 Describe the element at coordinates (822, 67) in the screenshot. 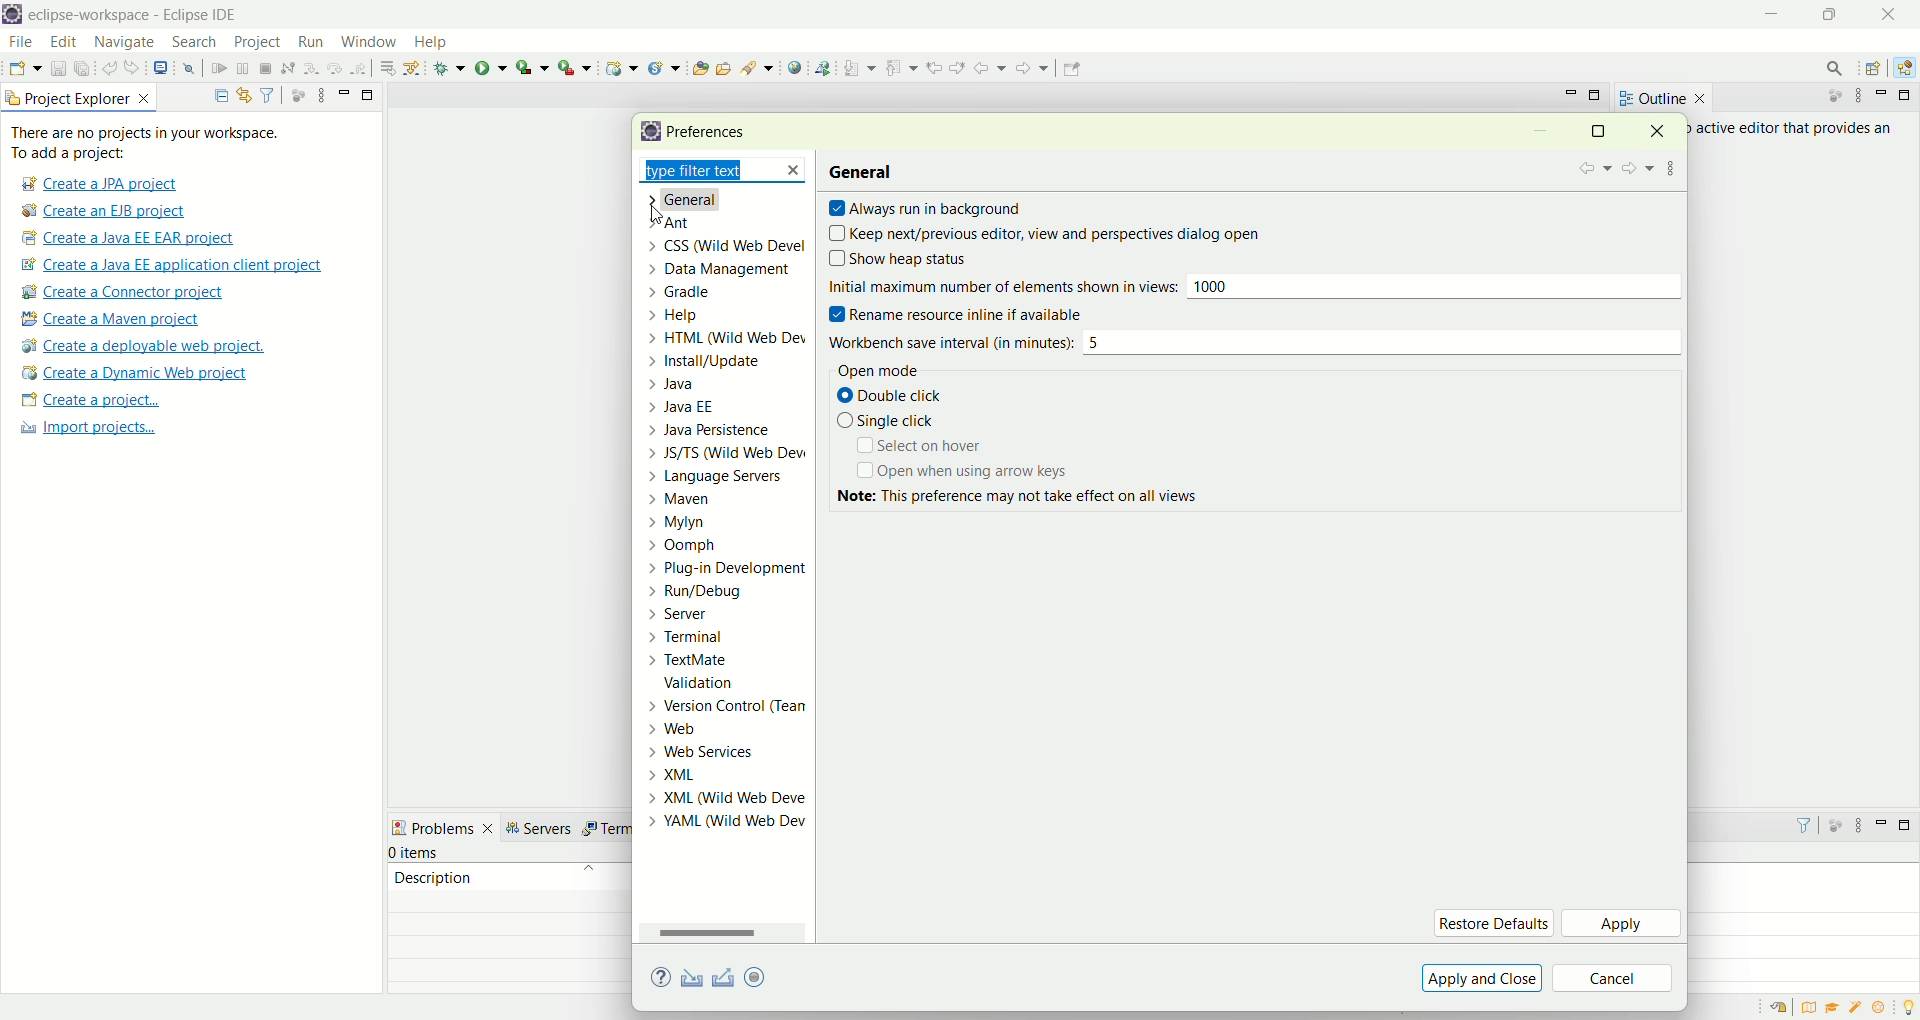

I see `web service explorer` at that location.